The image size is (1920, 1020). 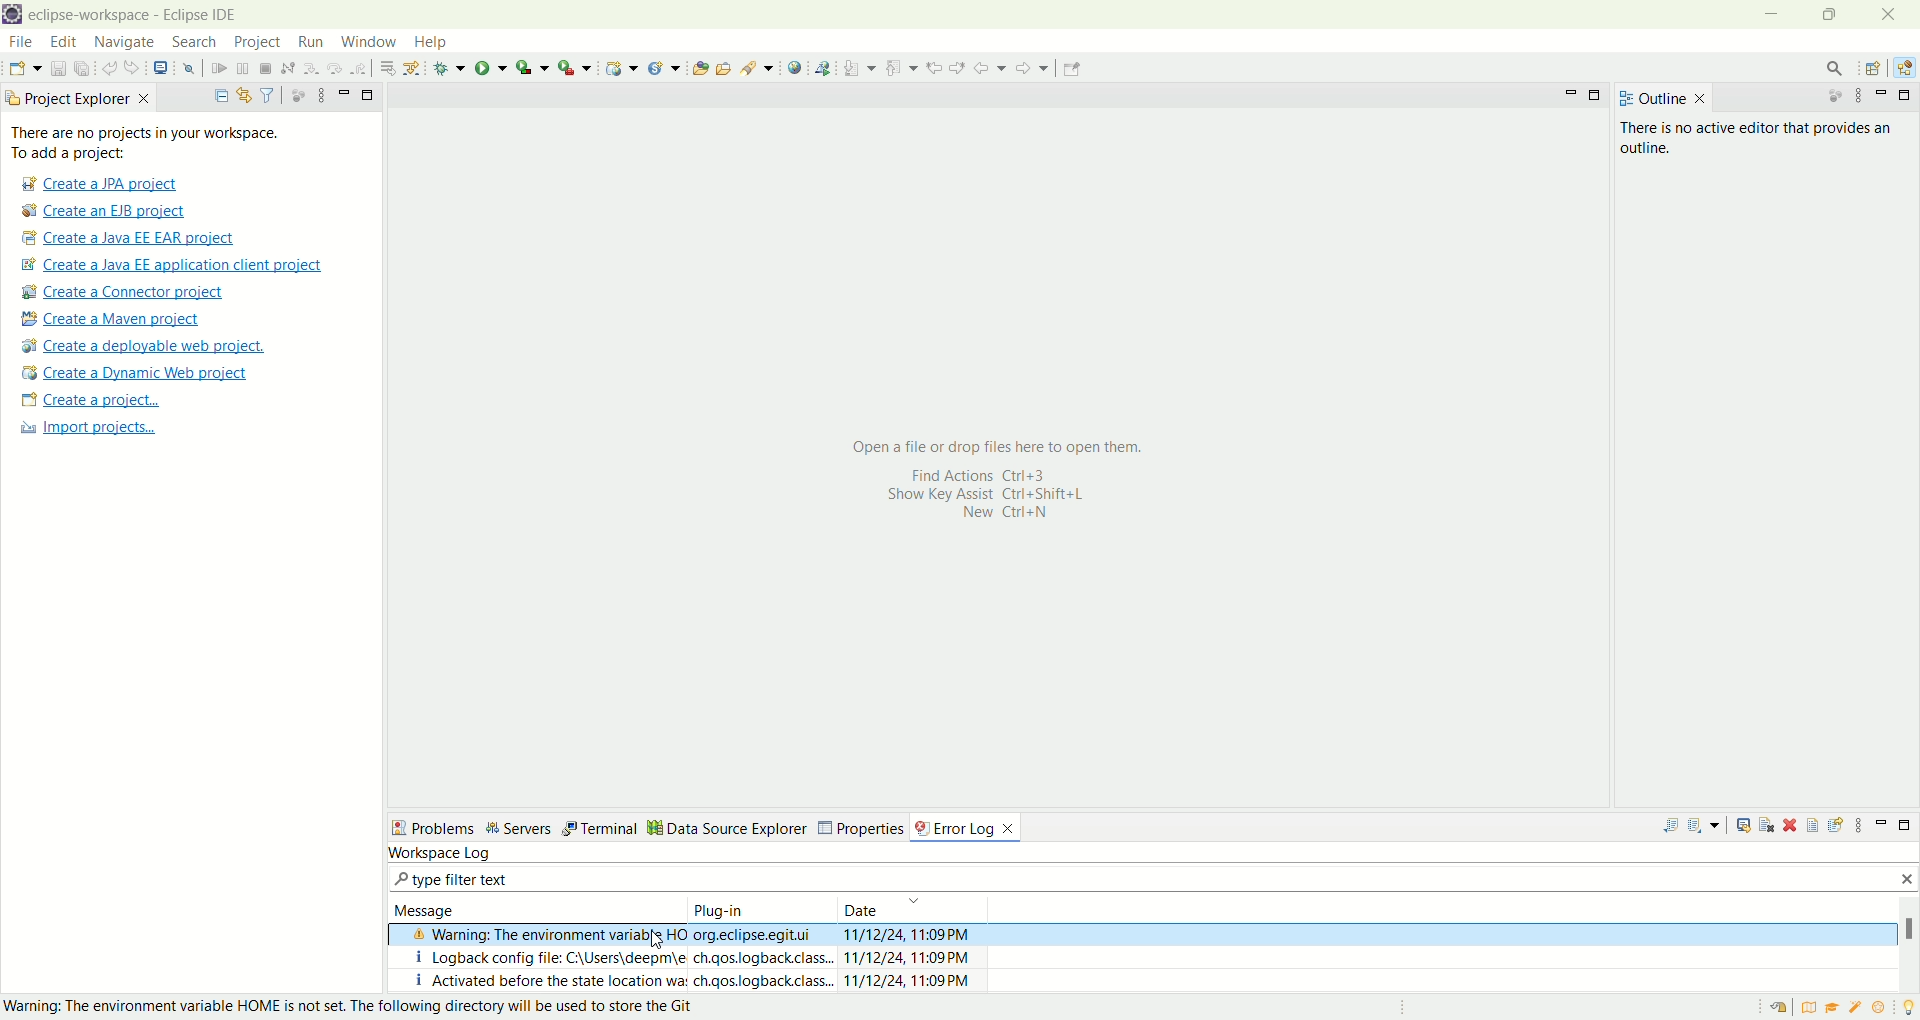 What do you see at coordinates (1831, 1011) in the screenshot?
I see `tutorial` at bounding box center [1831, 1011].